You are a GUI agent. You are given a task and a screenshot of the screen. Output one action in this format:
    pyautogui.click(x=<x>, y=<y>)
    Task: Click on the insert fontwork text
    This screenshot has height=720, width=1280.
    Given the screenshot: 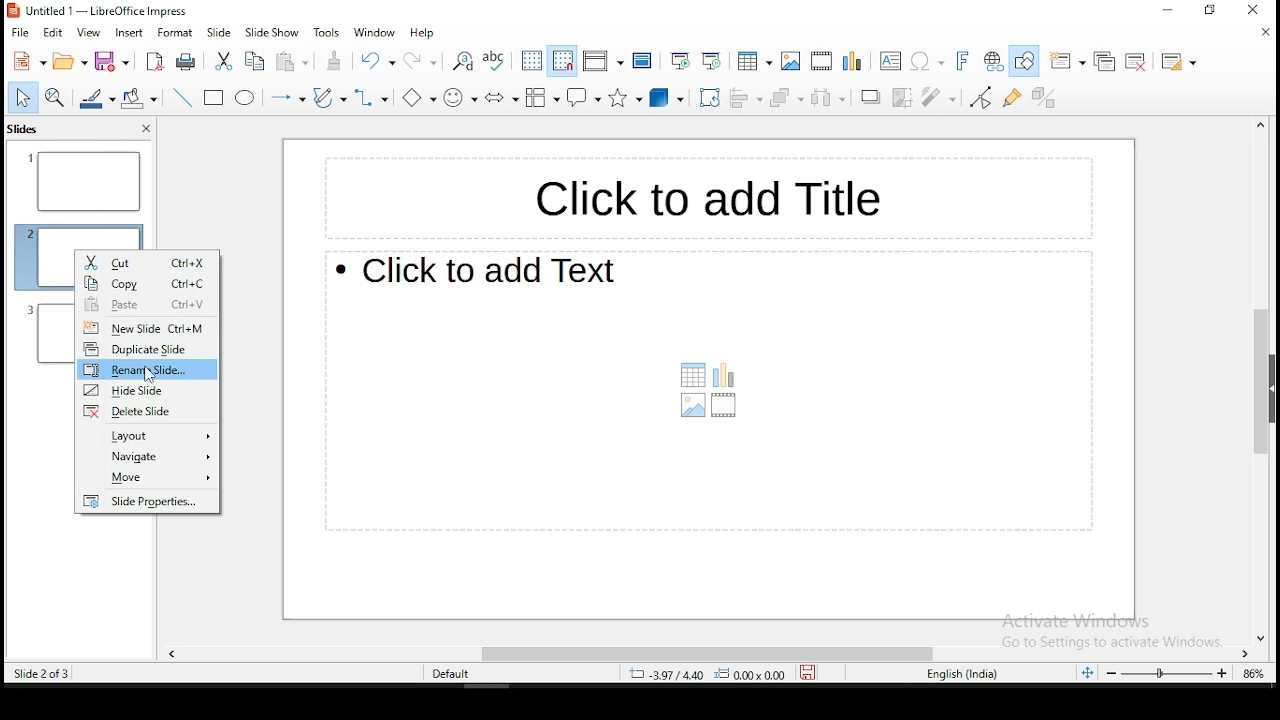 What is the action you would take?
    pyautogui.click(x=964, y=60)
    